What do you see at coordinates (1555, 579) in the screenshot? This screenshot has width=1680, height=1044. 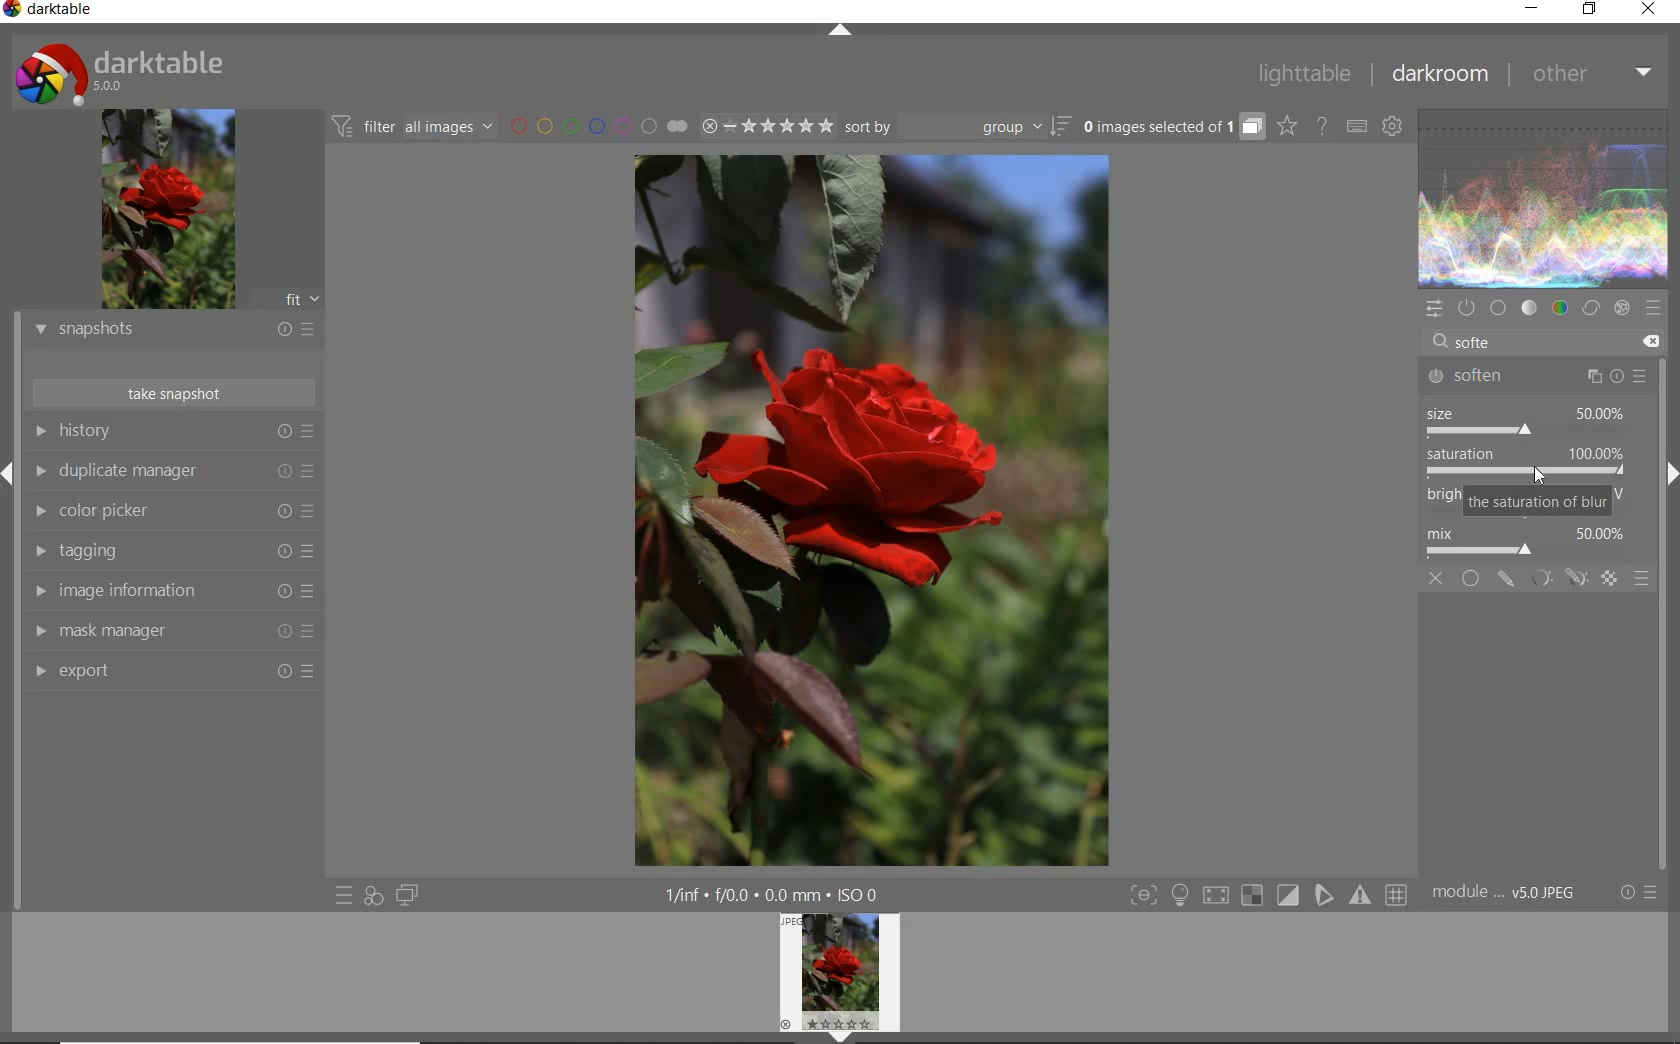 I see `mask options` at bounding box center [1555, 579].